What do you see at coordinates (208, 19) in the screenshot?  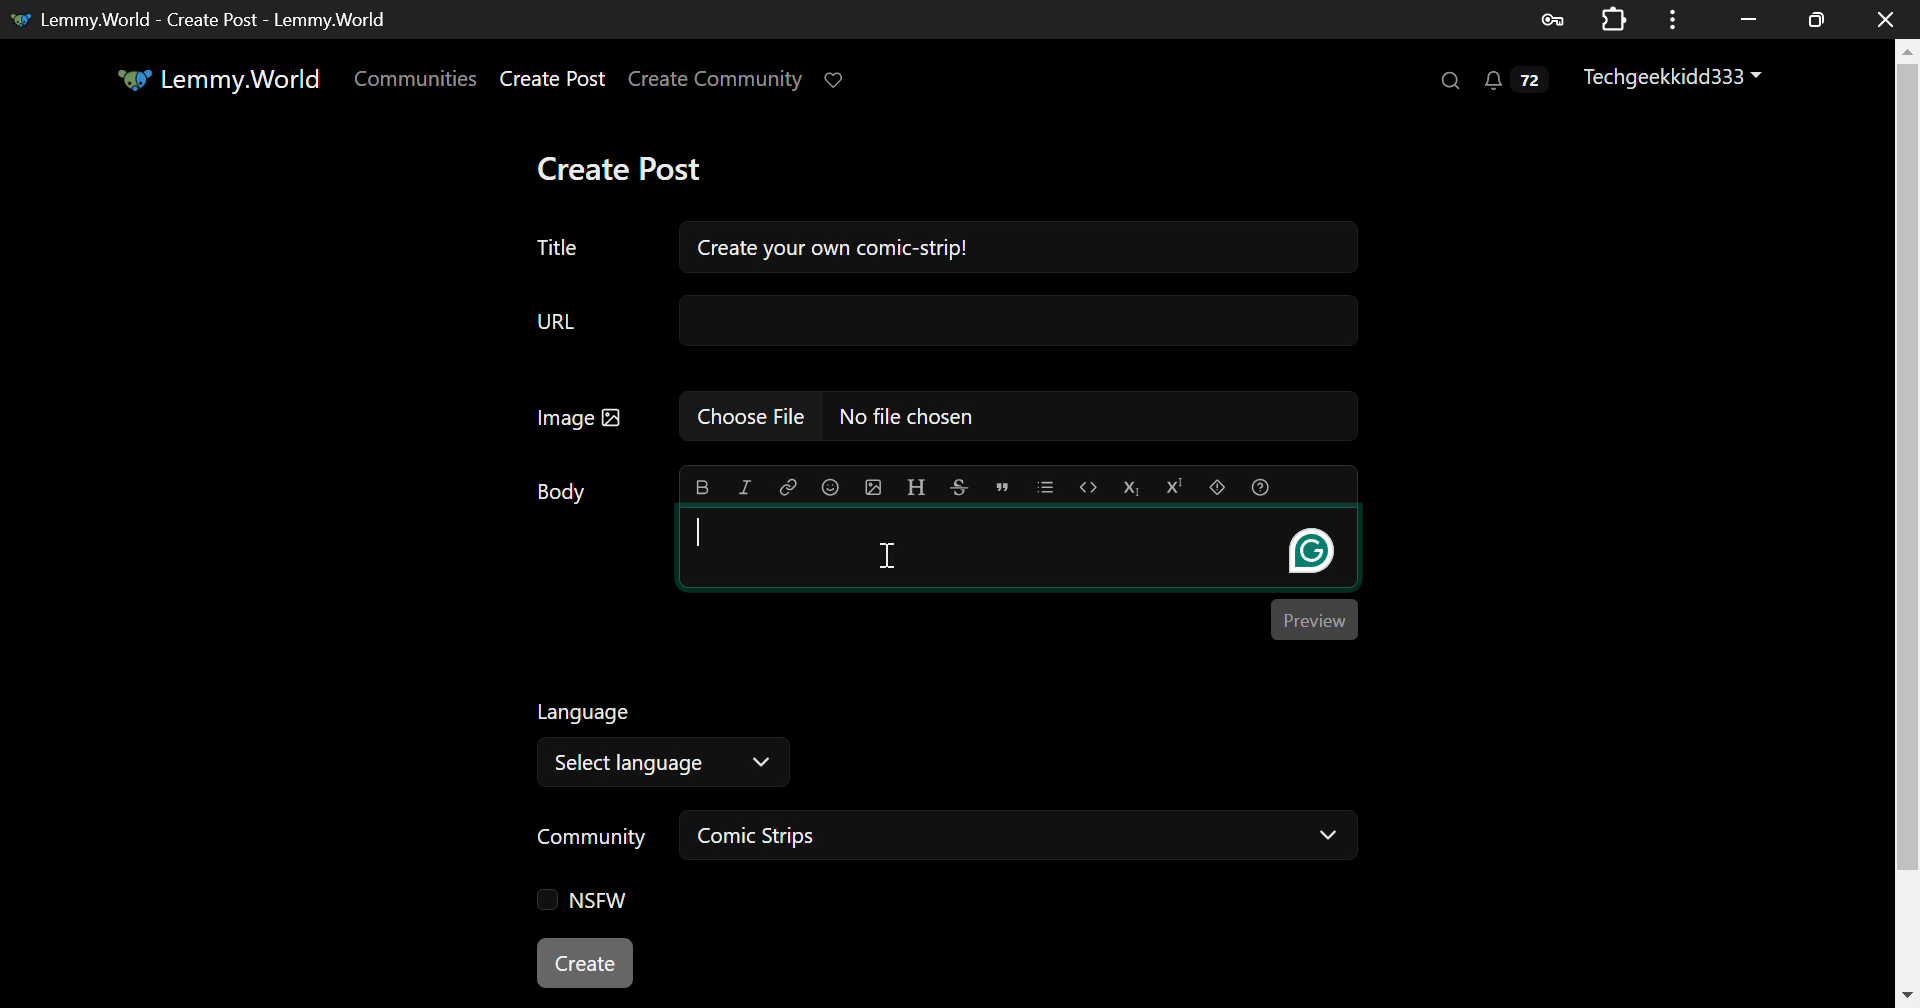 I see `Lemmy.World - Create Post - Lemmy.World` at bounding box center [208, 19].